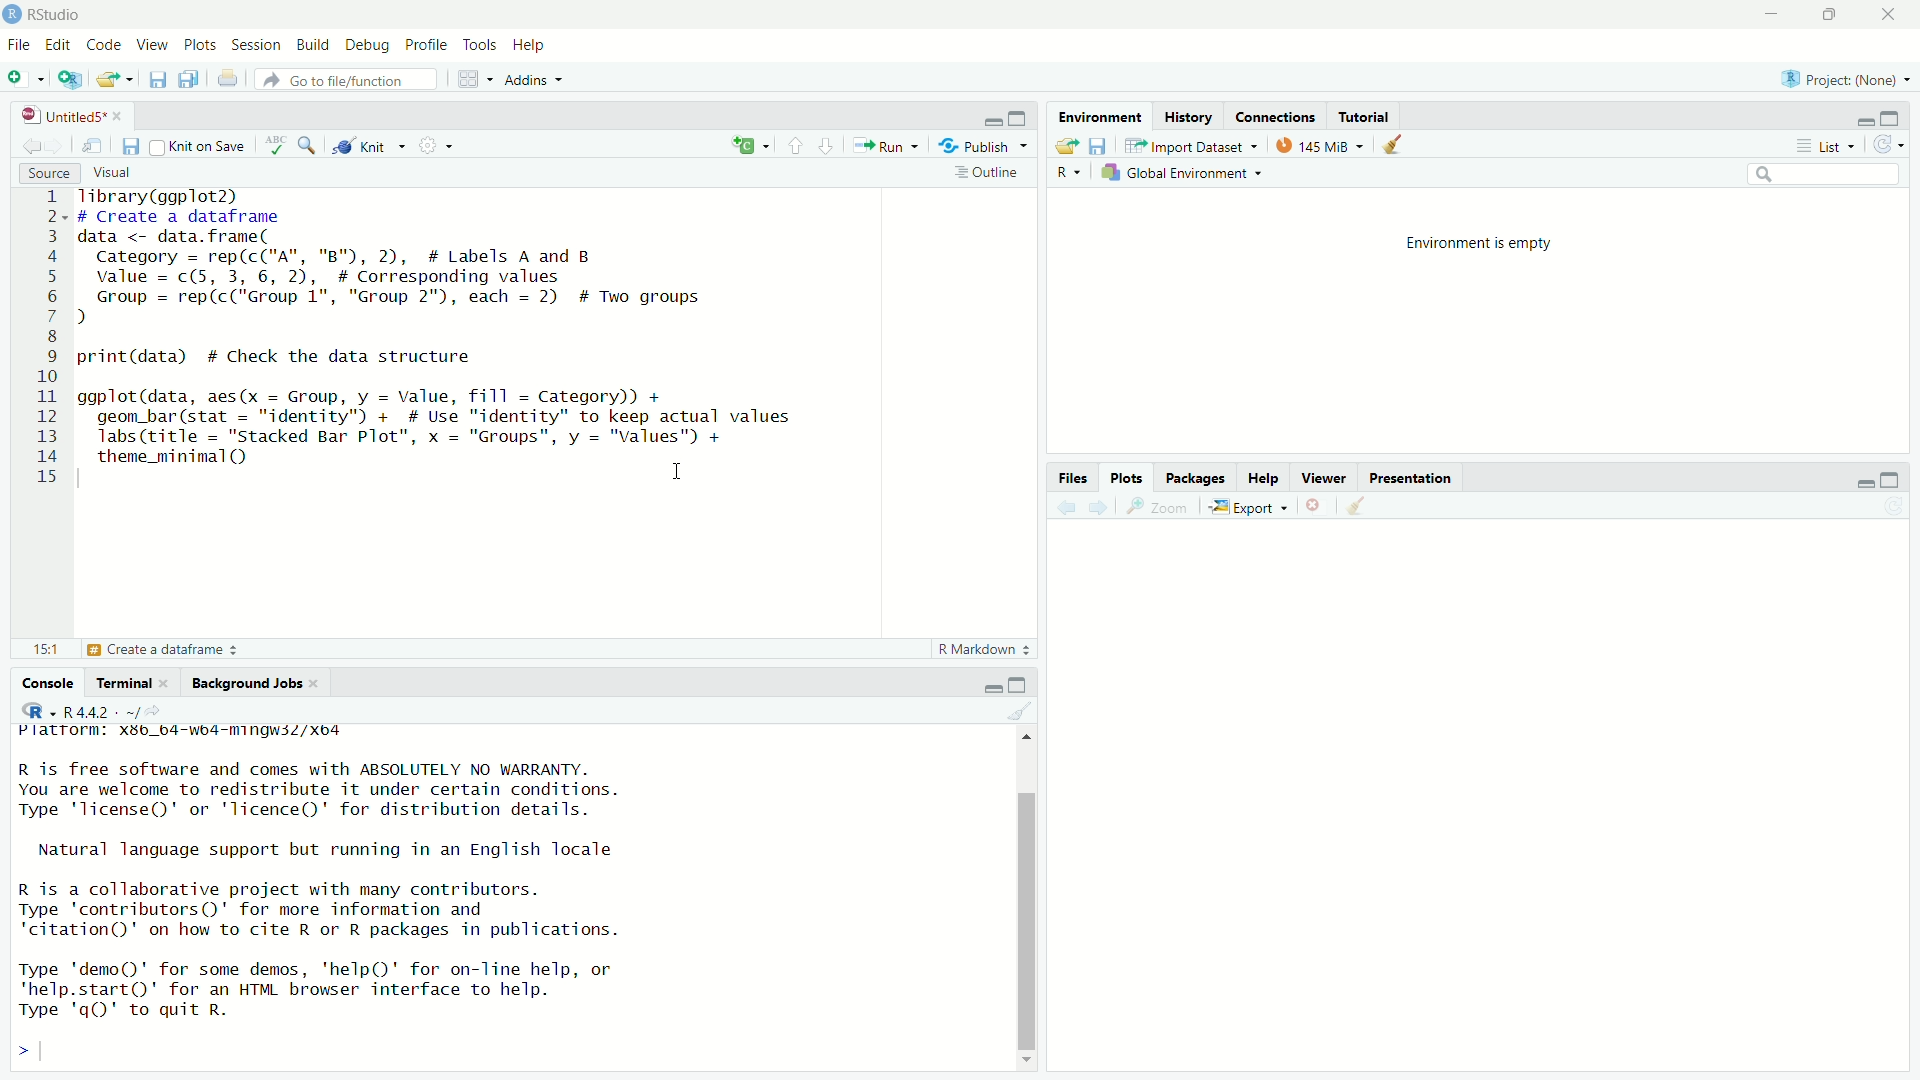 This screenshot has height=1080, width=1920. I want to click on Save current document (Ctrl + S), so click(131, 144).